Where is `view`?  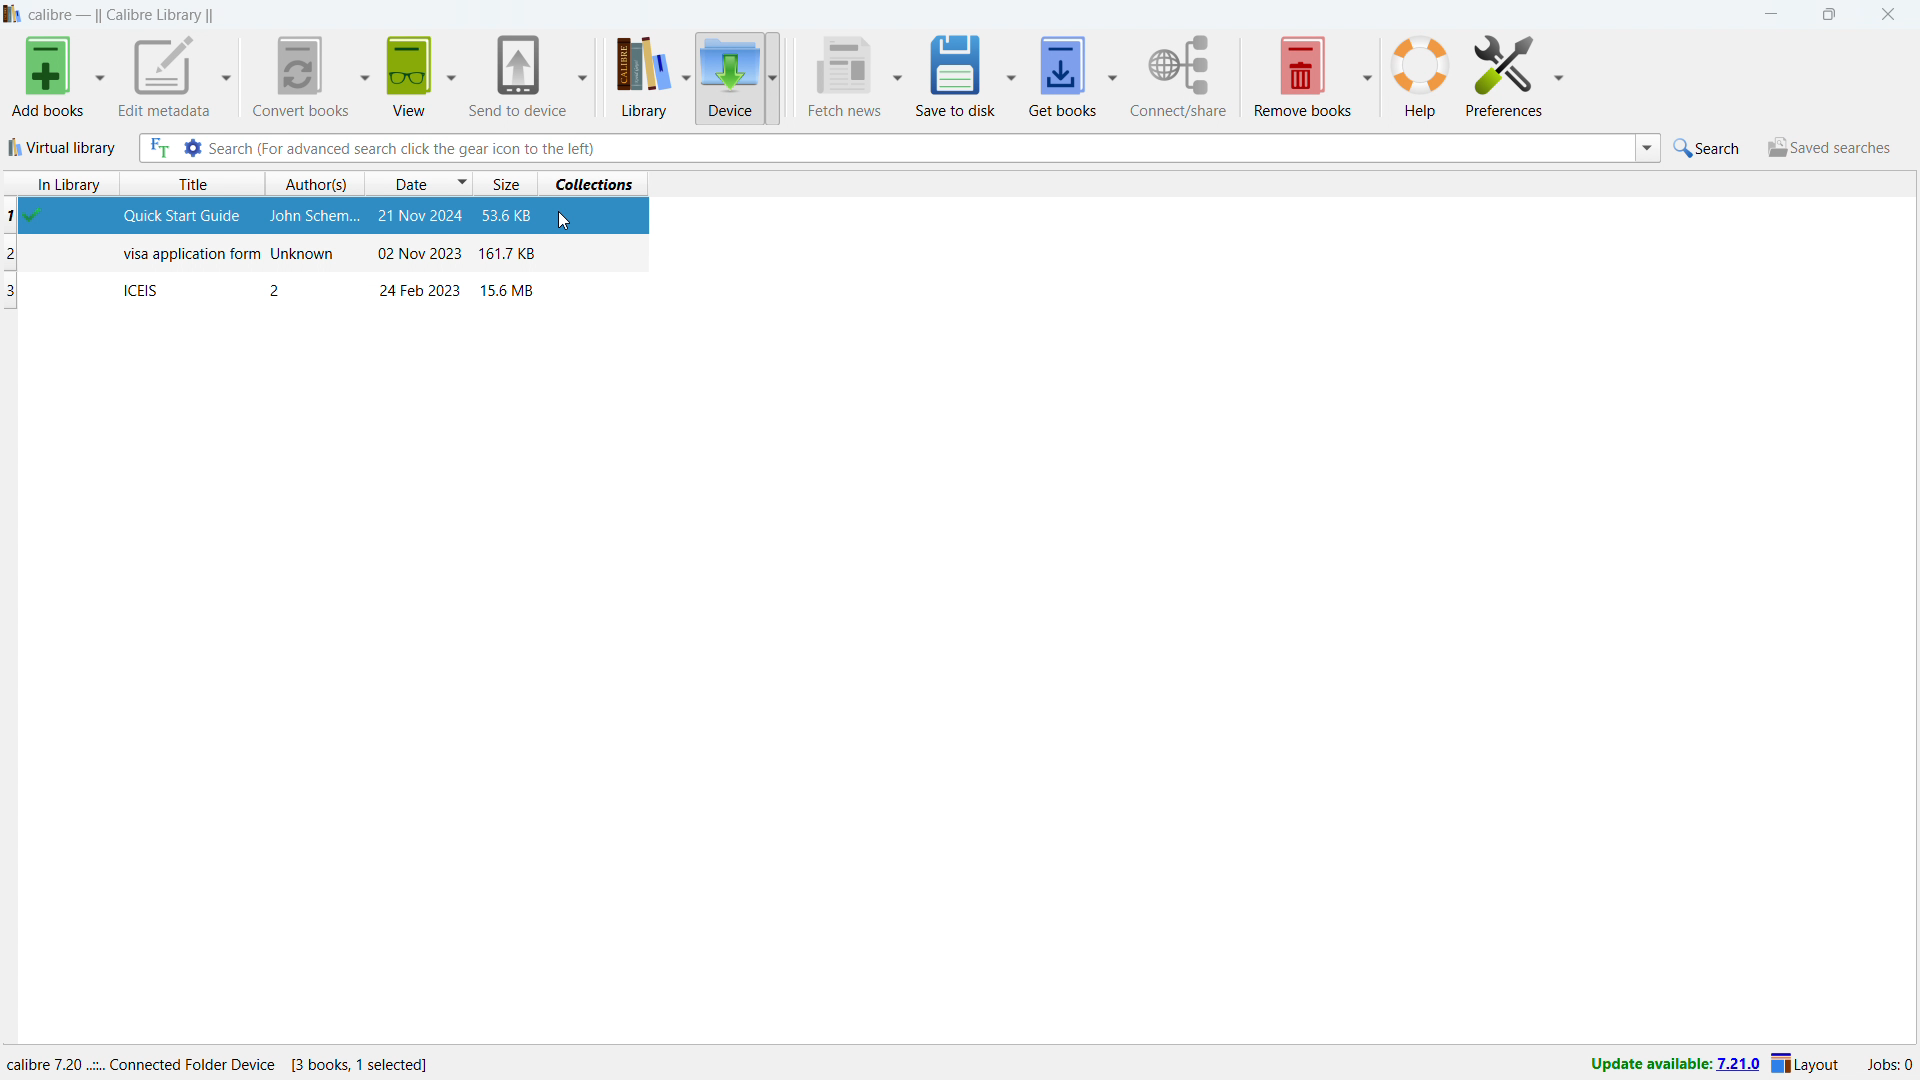
view is located at coordinates (408, 76).